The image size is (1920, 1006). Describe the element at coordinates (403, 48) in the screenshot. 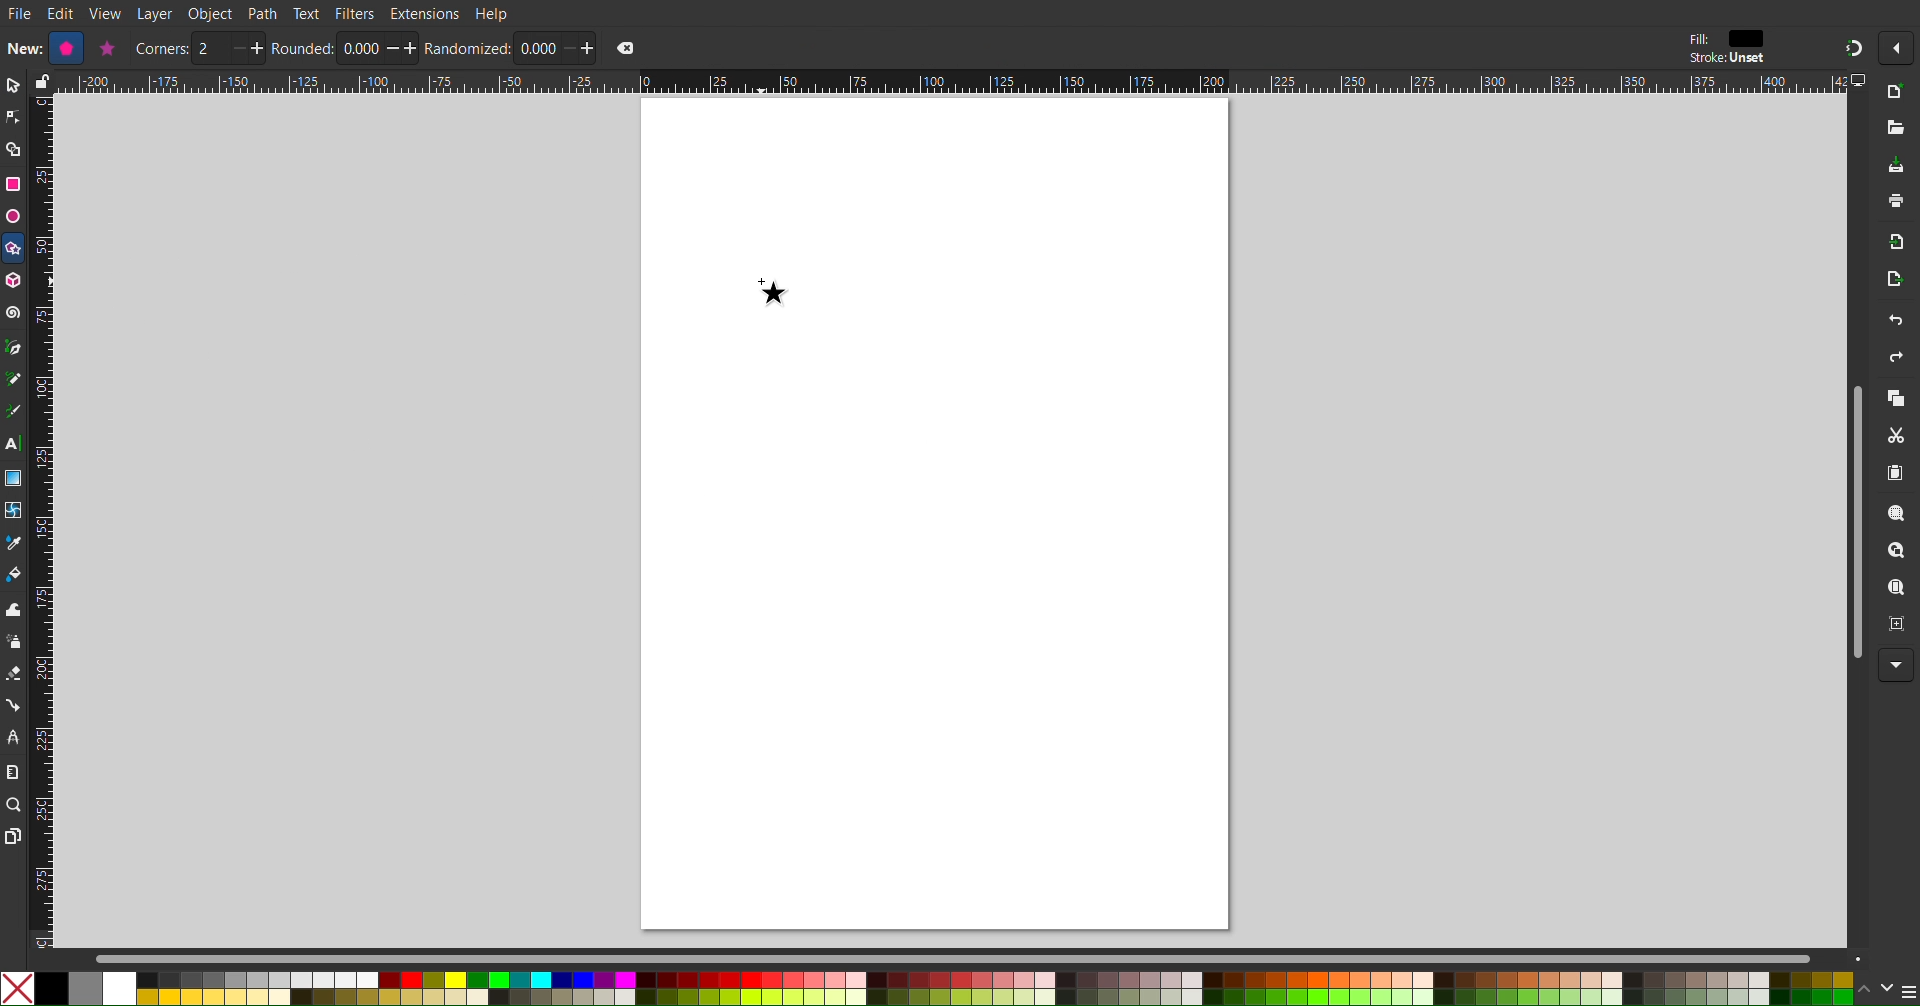

I see `increase/decrease` at that location.